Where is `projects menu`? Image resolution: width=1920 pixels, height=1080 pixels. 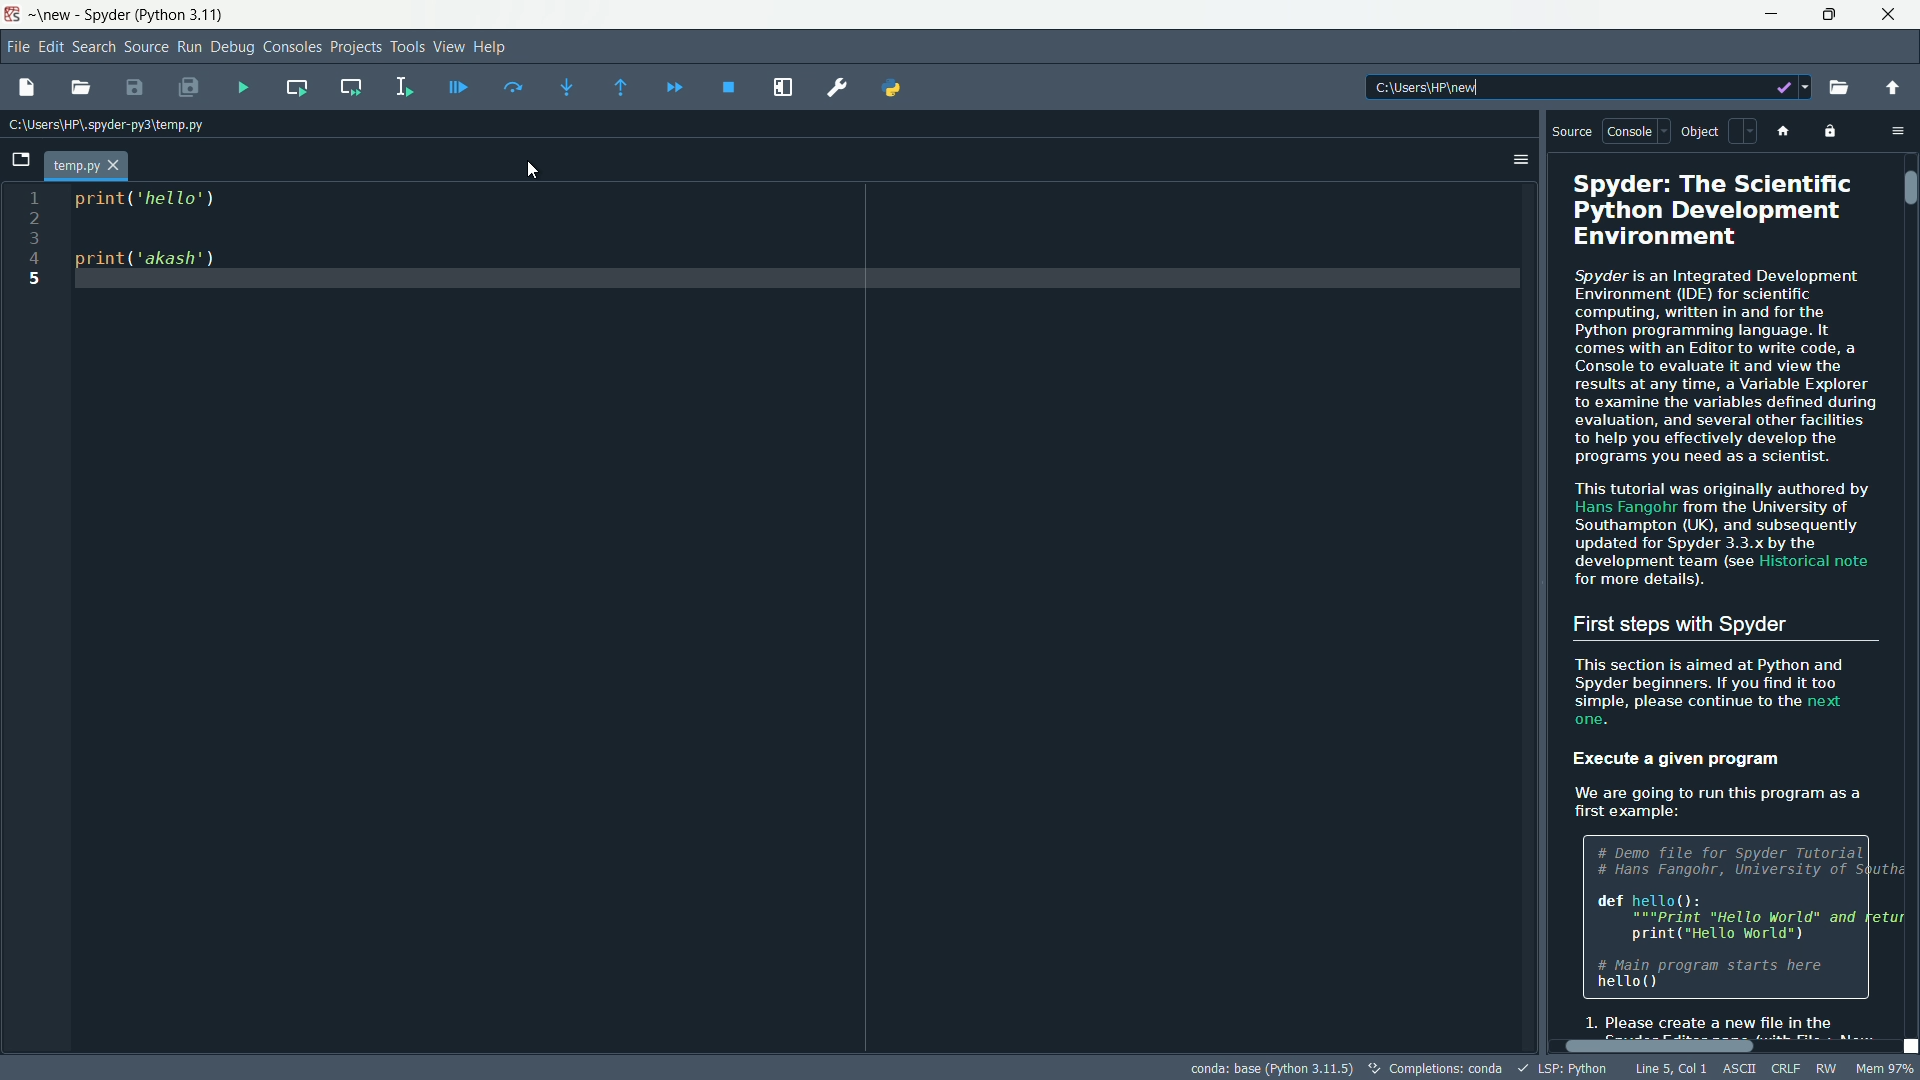 projects menu is located at coordinates (355, 47).